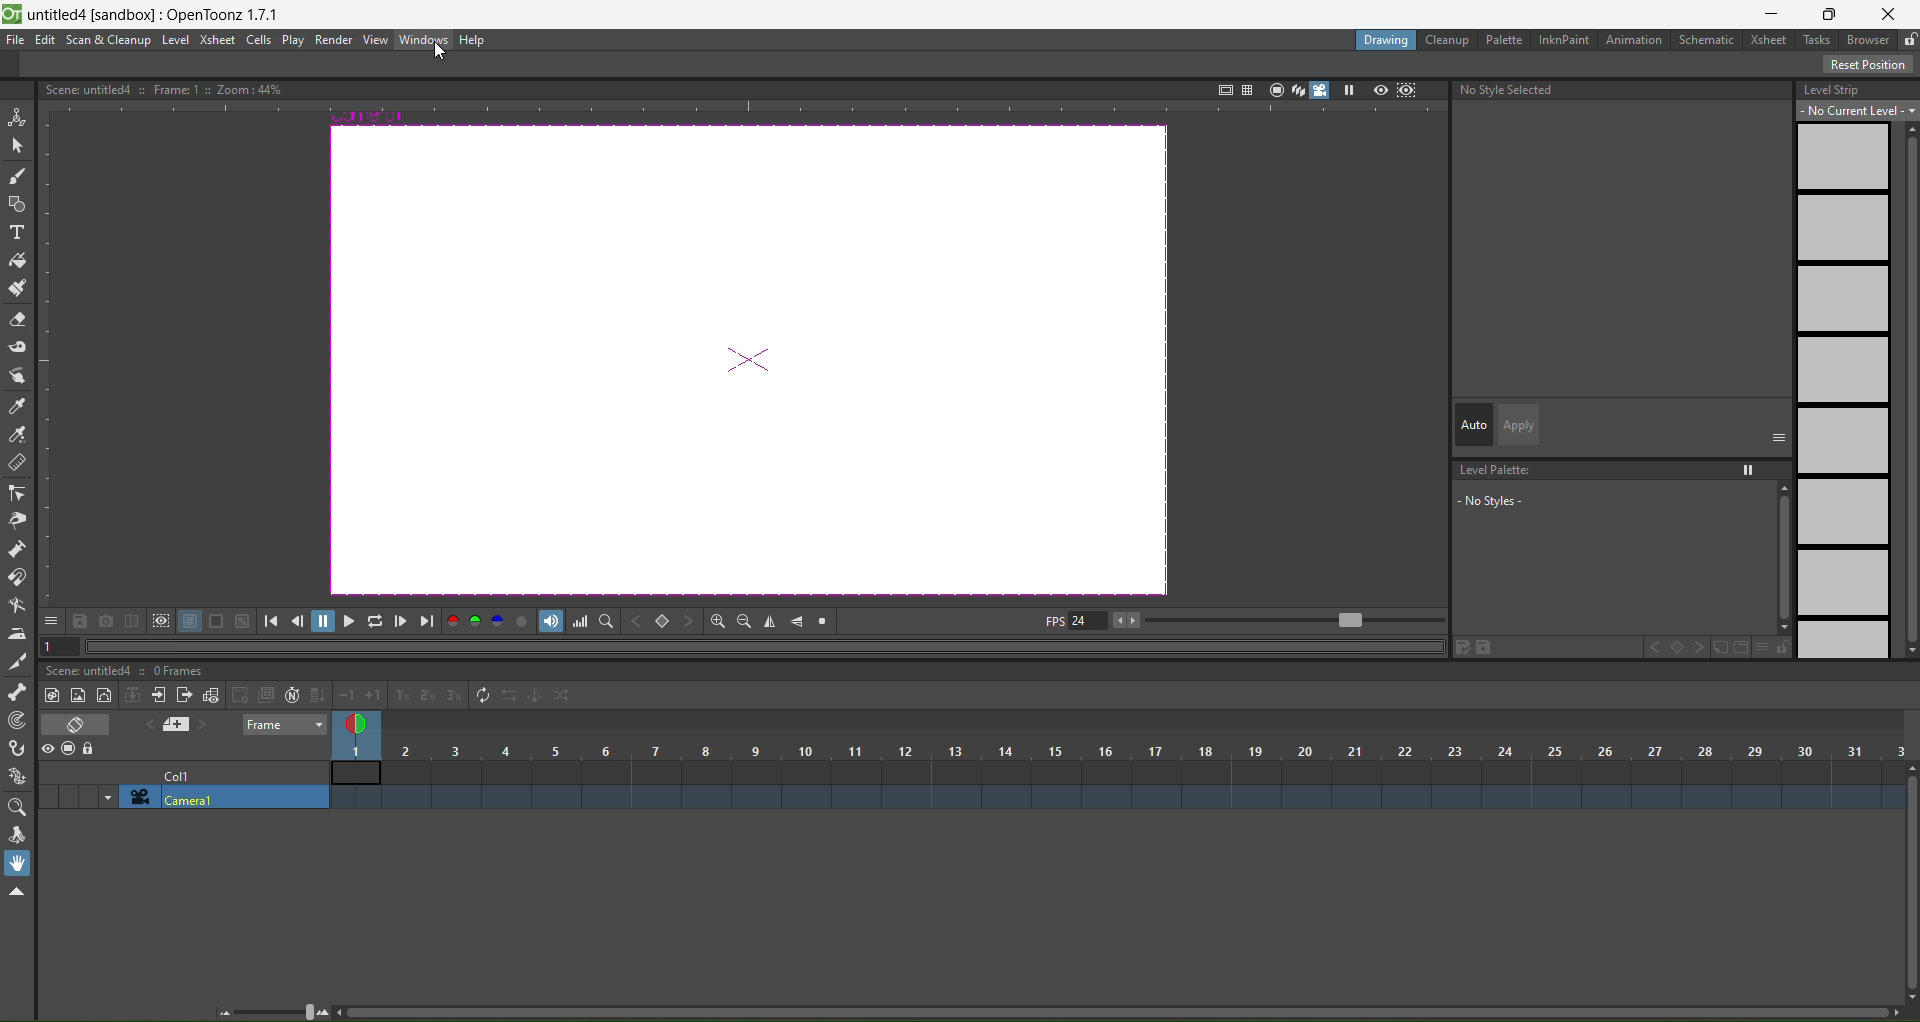 This screenshot has height=1022, width=1920. What do you see at coordinates (1820, 39) in the screenshot?
I see `tasks` at bounding box center [1820, 39].